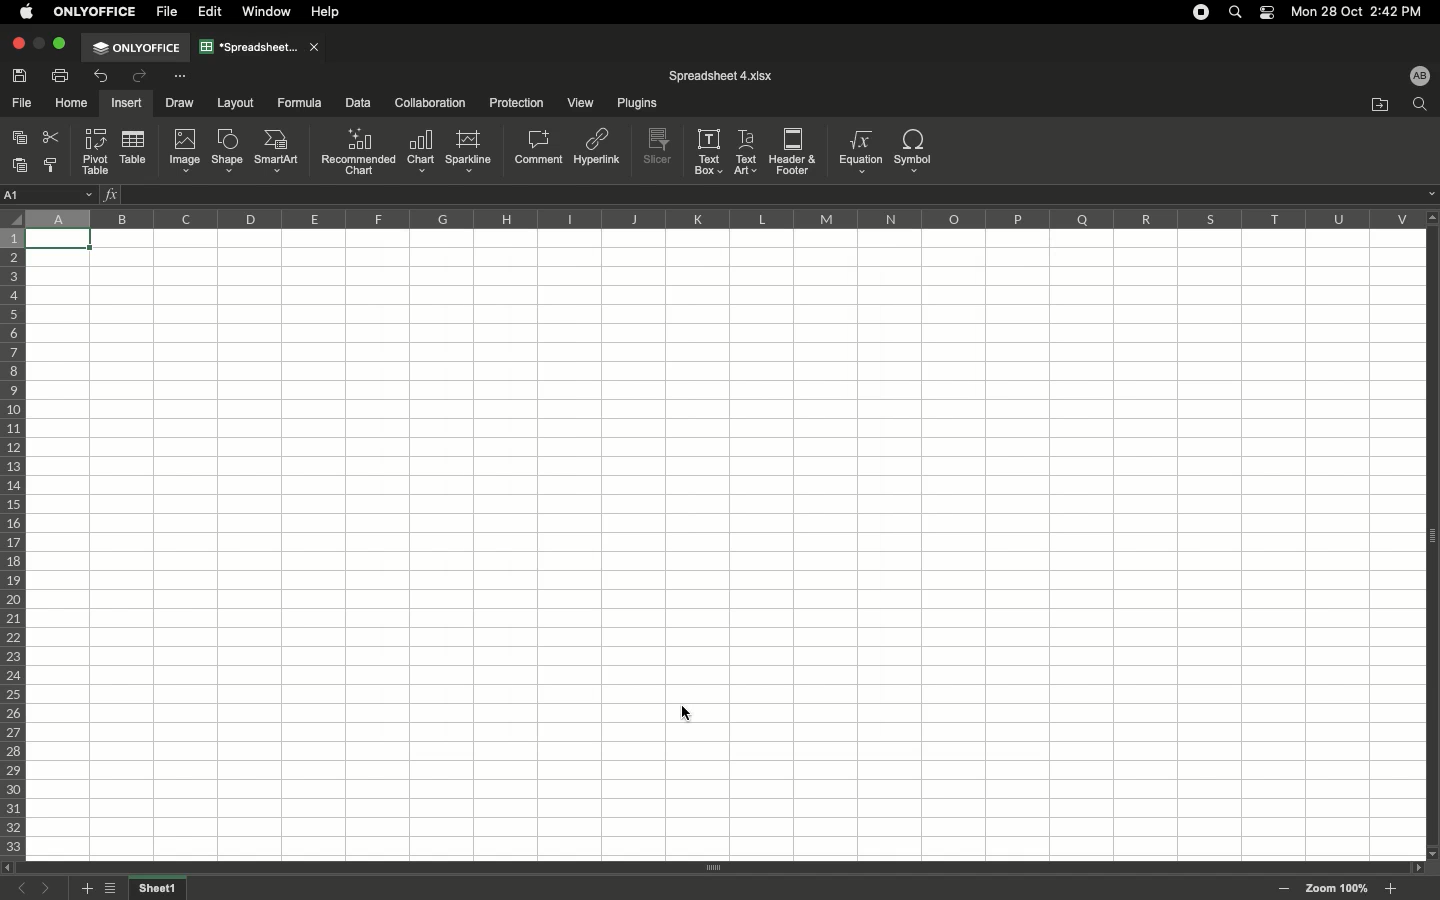 This screenshot has width=1440, height=900. What do you see at coordinates (1431, 217) in the screenshot?
I see `scroll up` at bounding box center [1431, 217].